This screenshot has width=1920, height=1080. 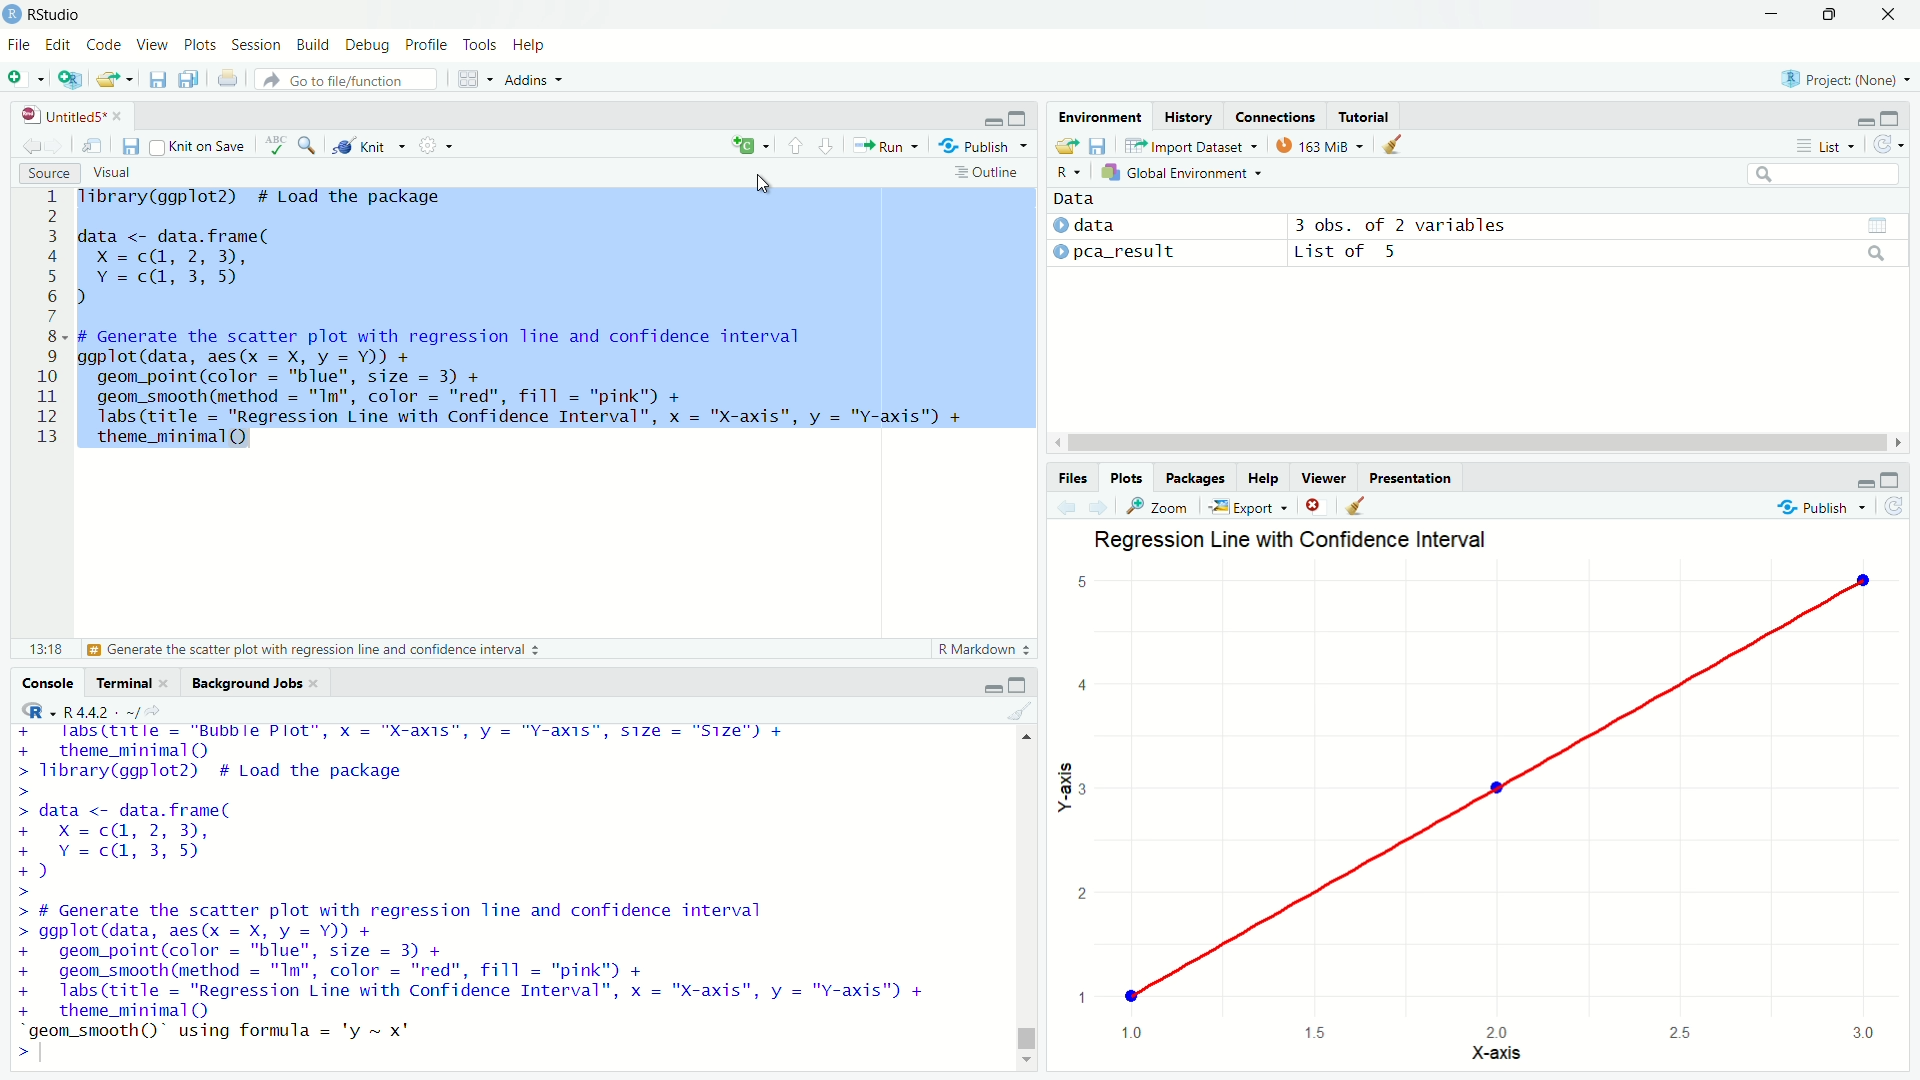 What do you see at coordinates (63, 115) in the screenshot?
I see `Untitled5*` at bounding box center [63, 115].